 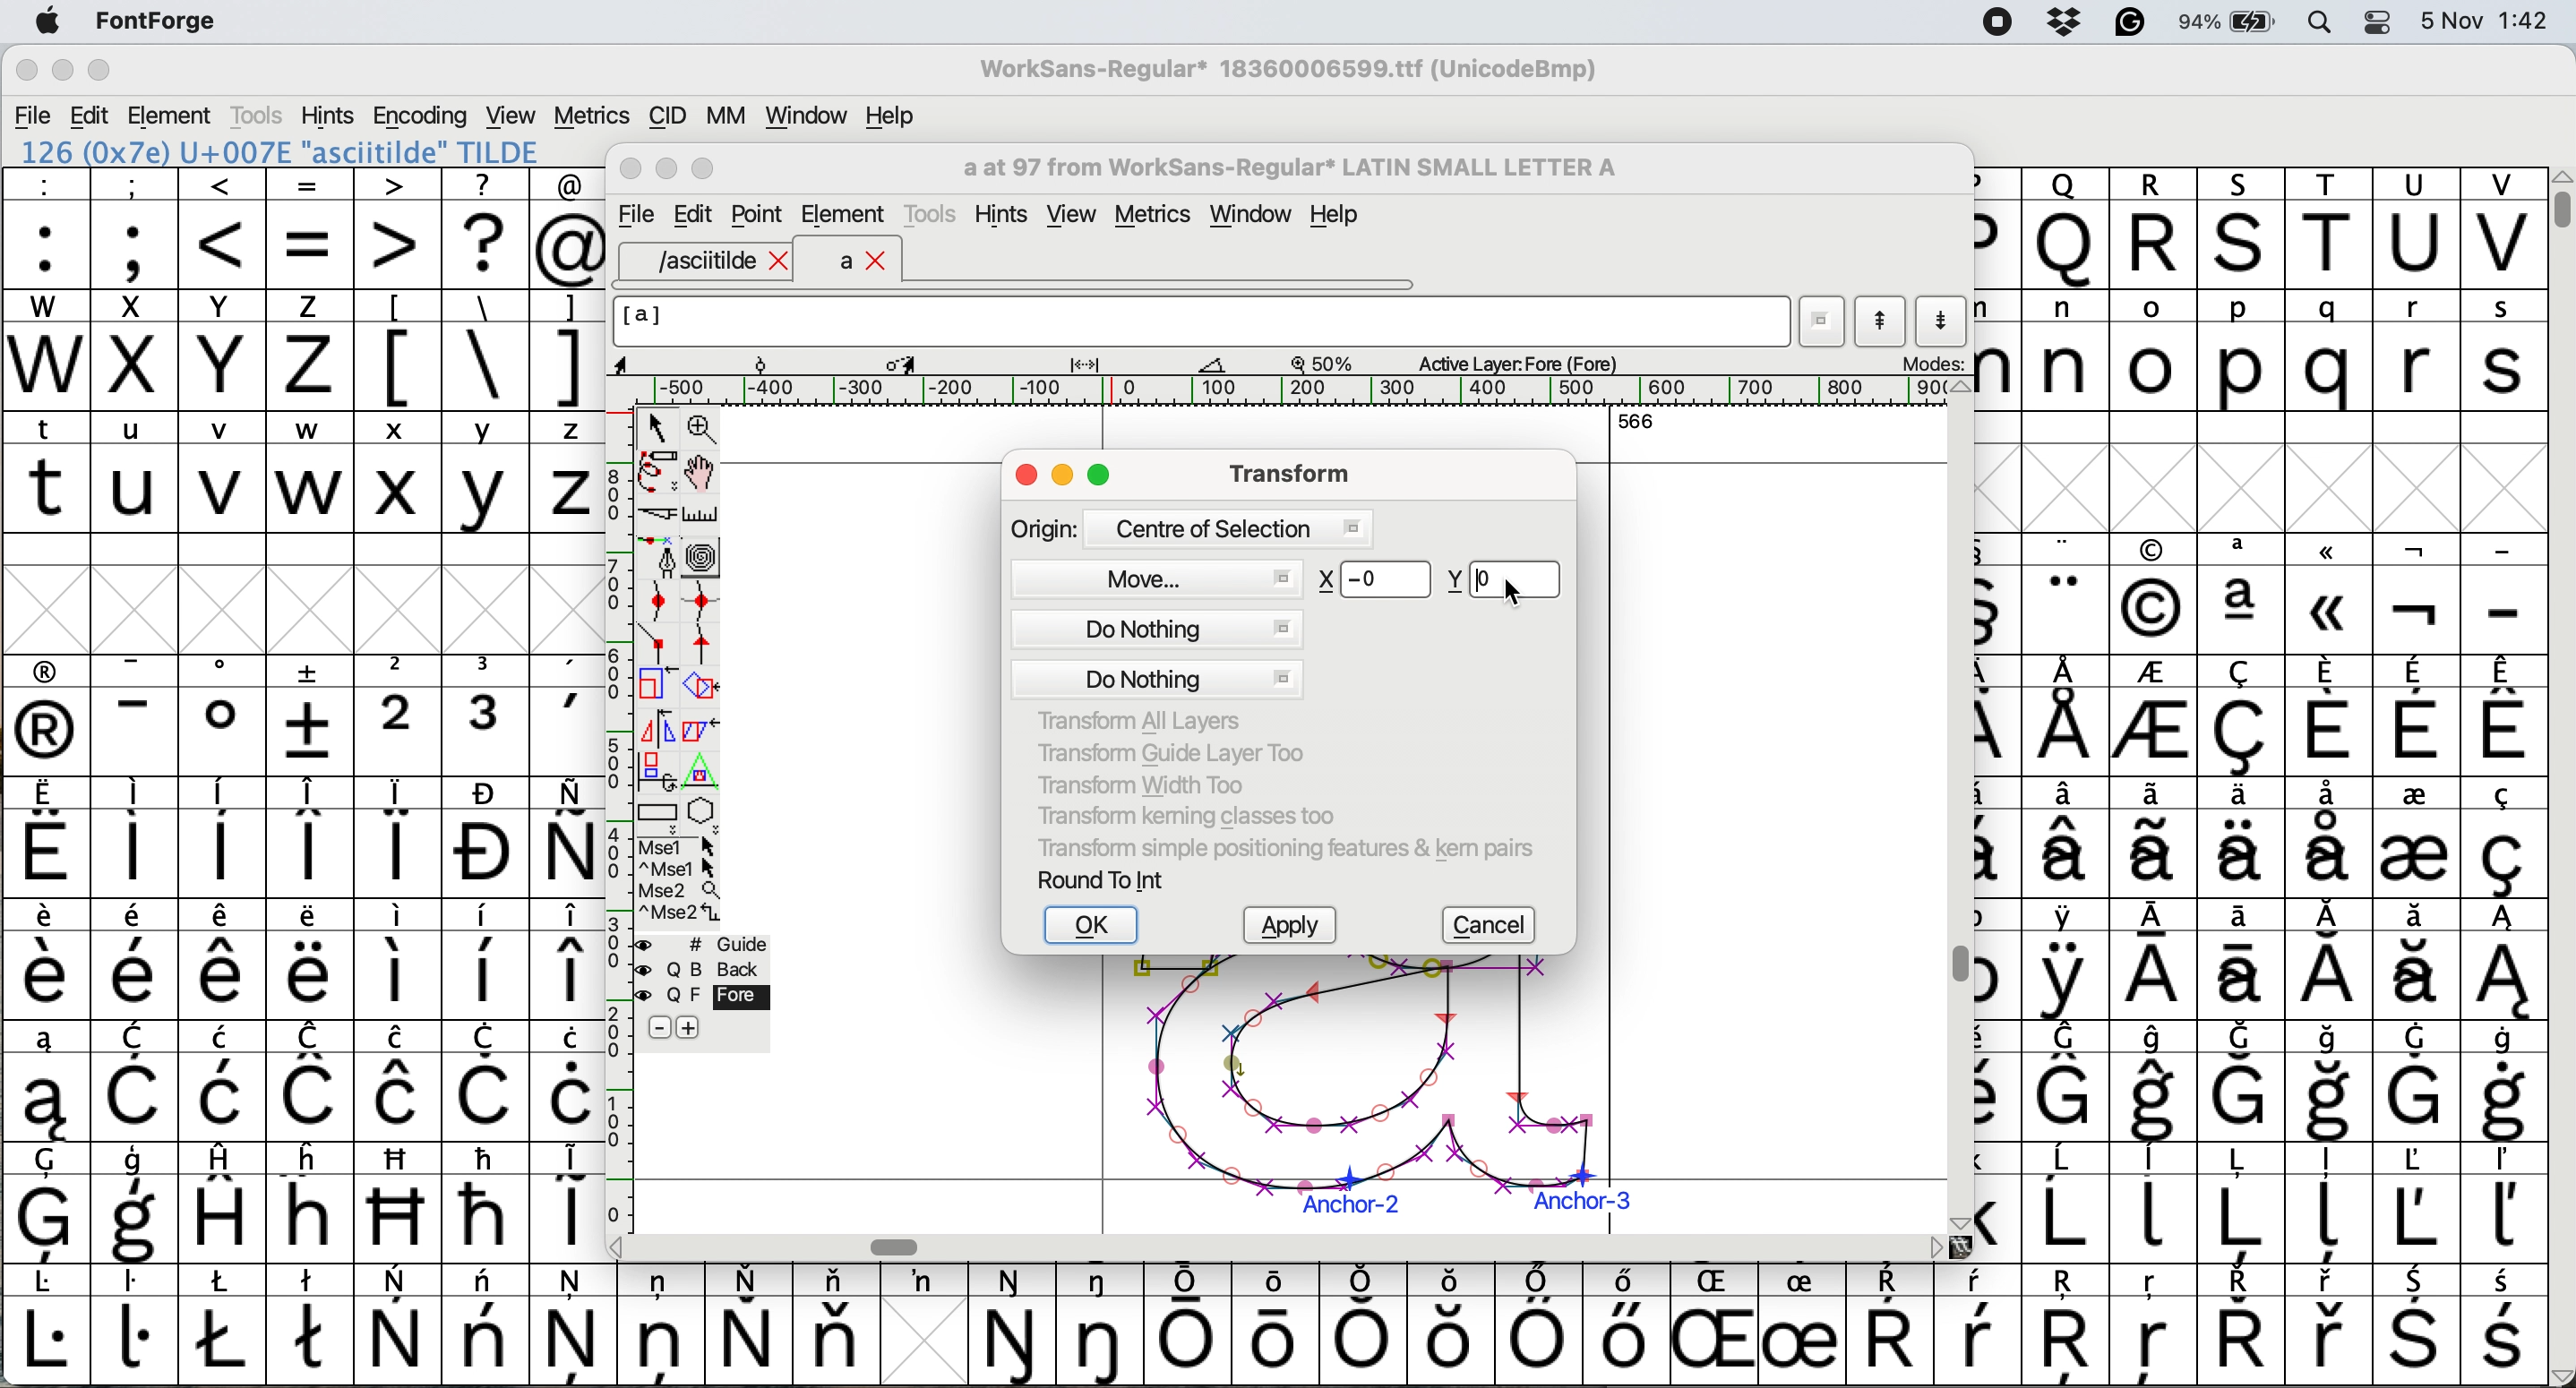 What do you see at coordinates (1334, 217) in the screenshot?
I see `Help` at bounding box center [1334, 217].